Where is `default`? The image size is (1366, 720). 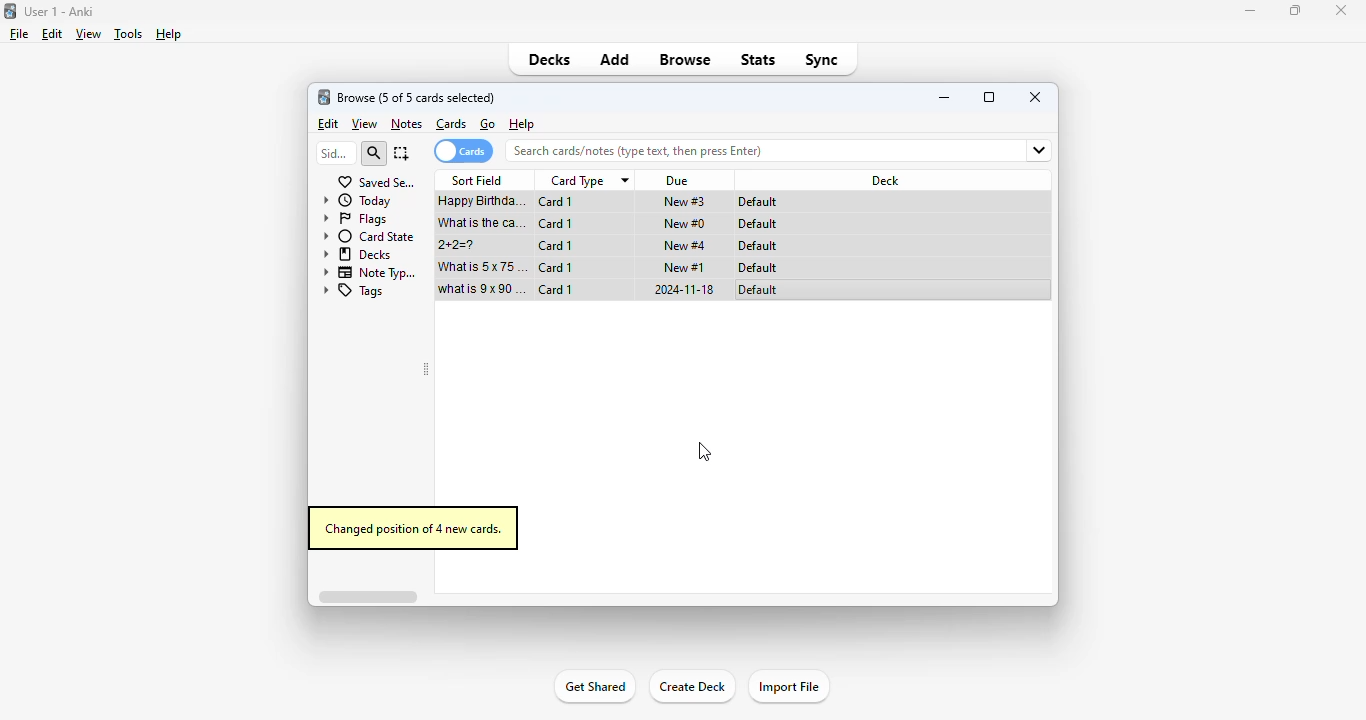
default is located at coordinates (758, 268).